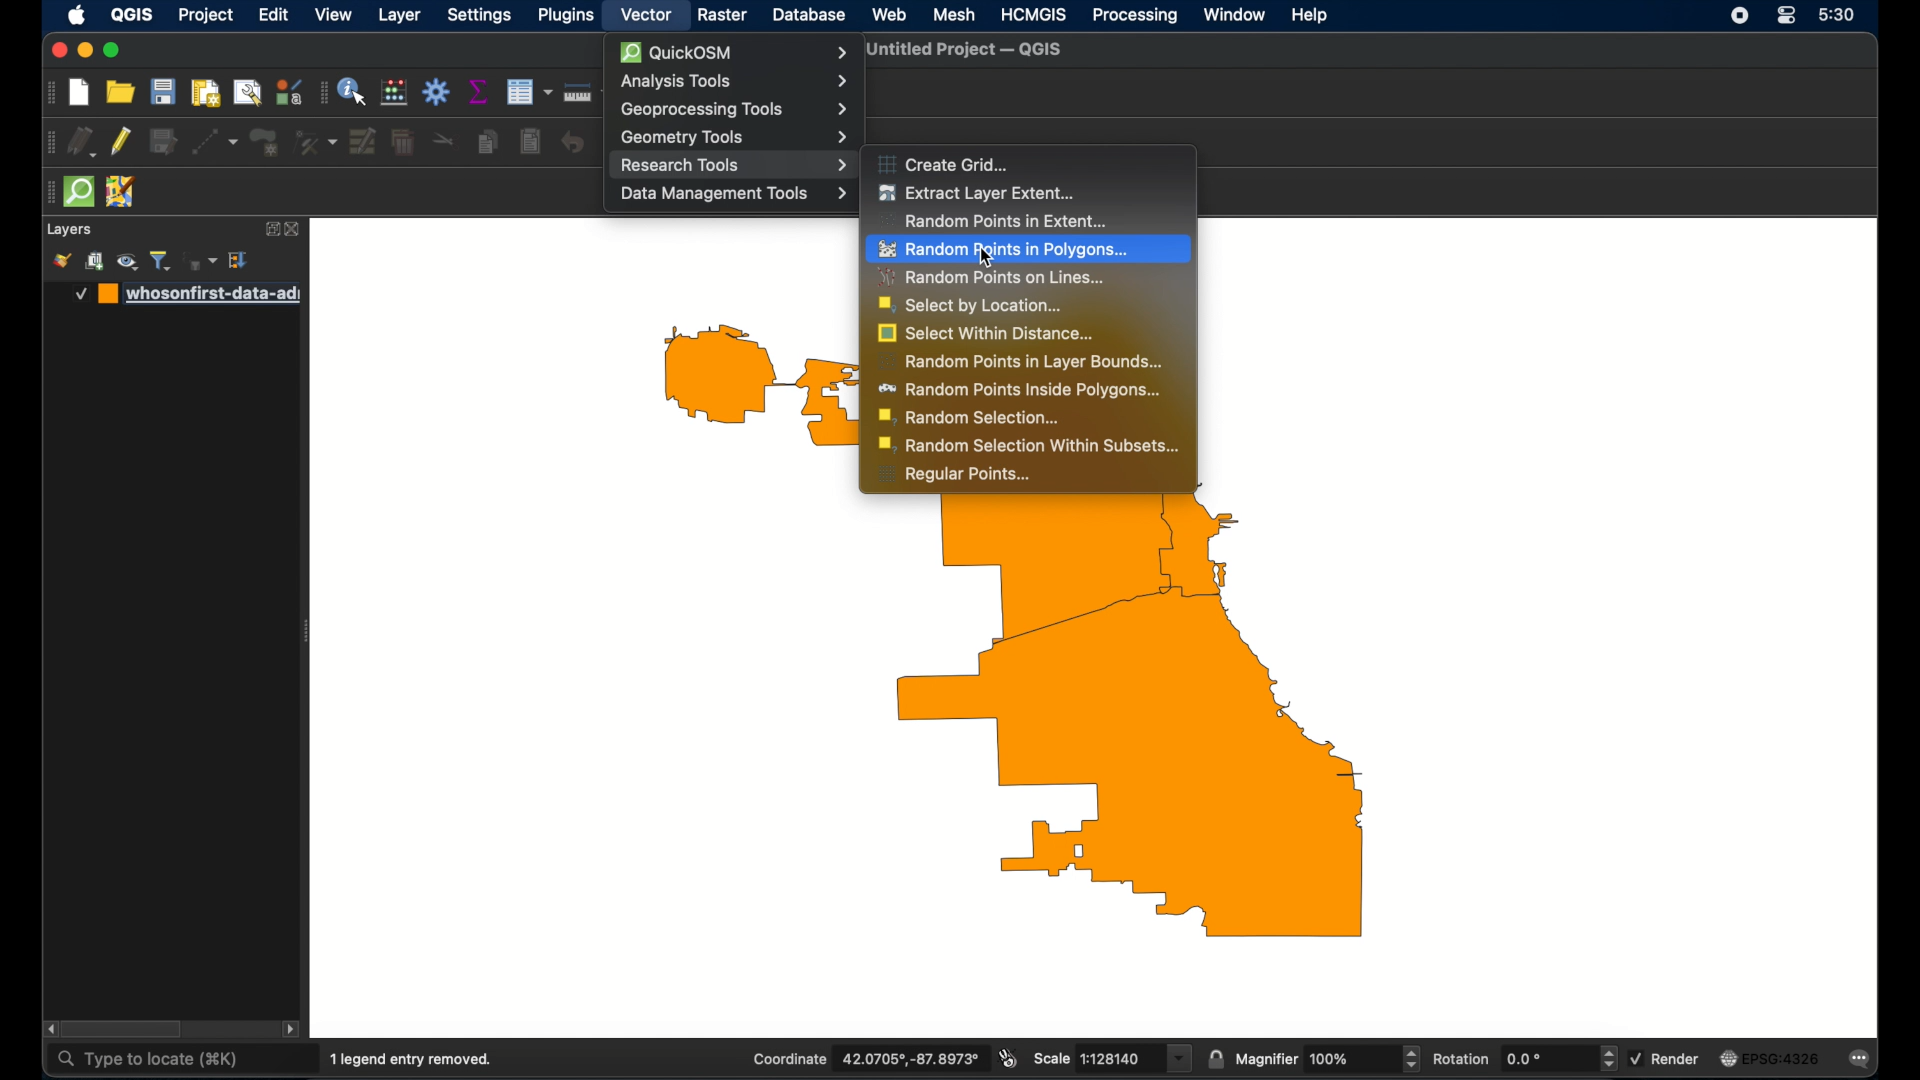 The width and height of the screenshot is (1920, 1080). Describe the element at coordinates (47, 192) in the screenshot. I see `drag handle` at that location.